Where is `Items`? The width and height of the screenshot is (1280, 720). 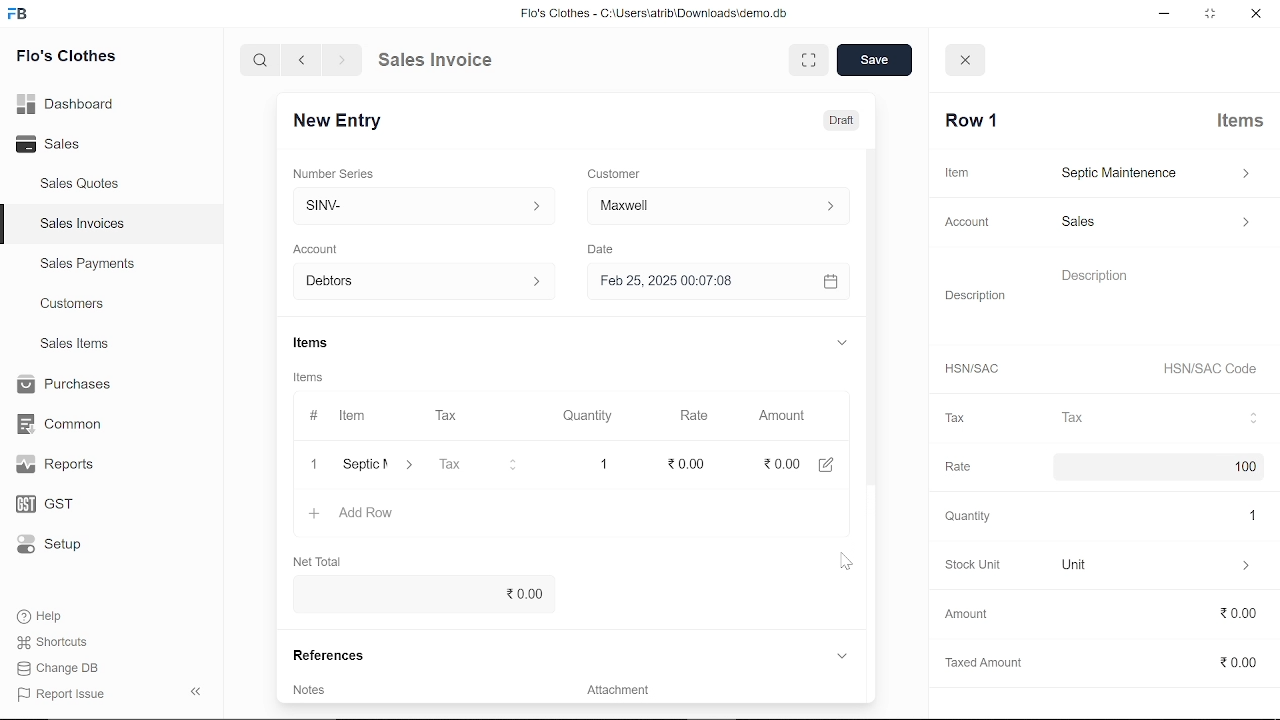 Items is located at coordinates (317, 377).